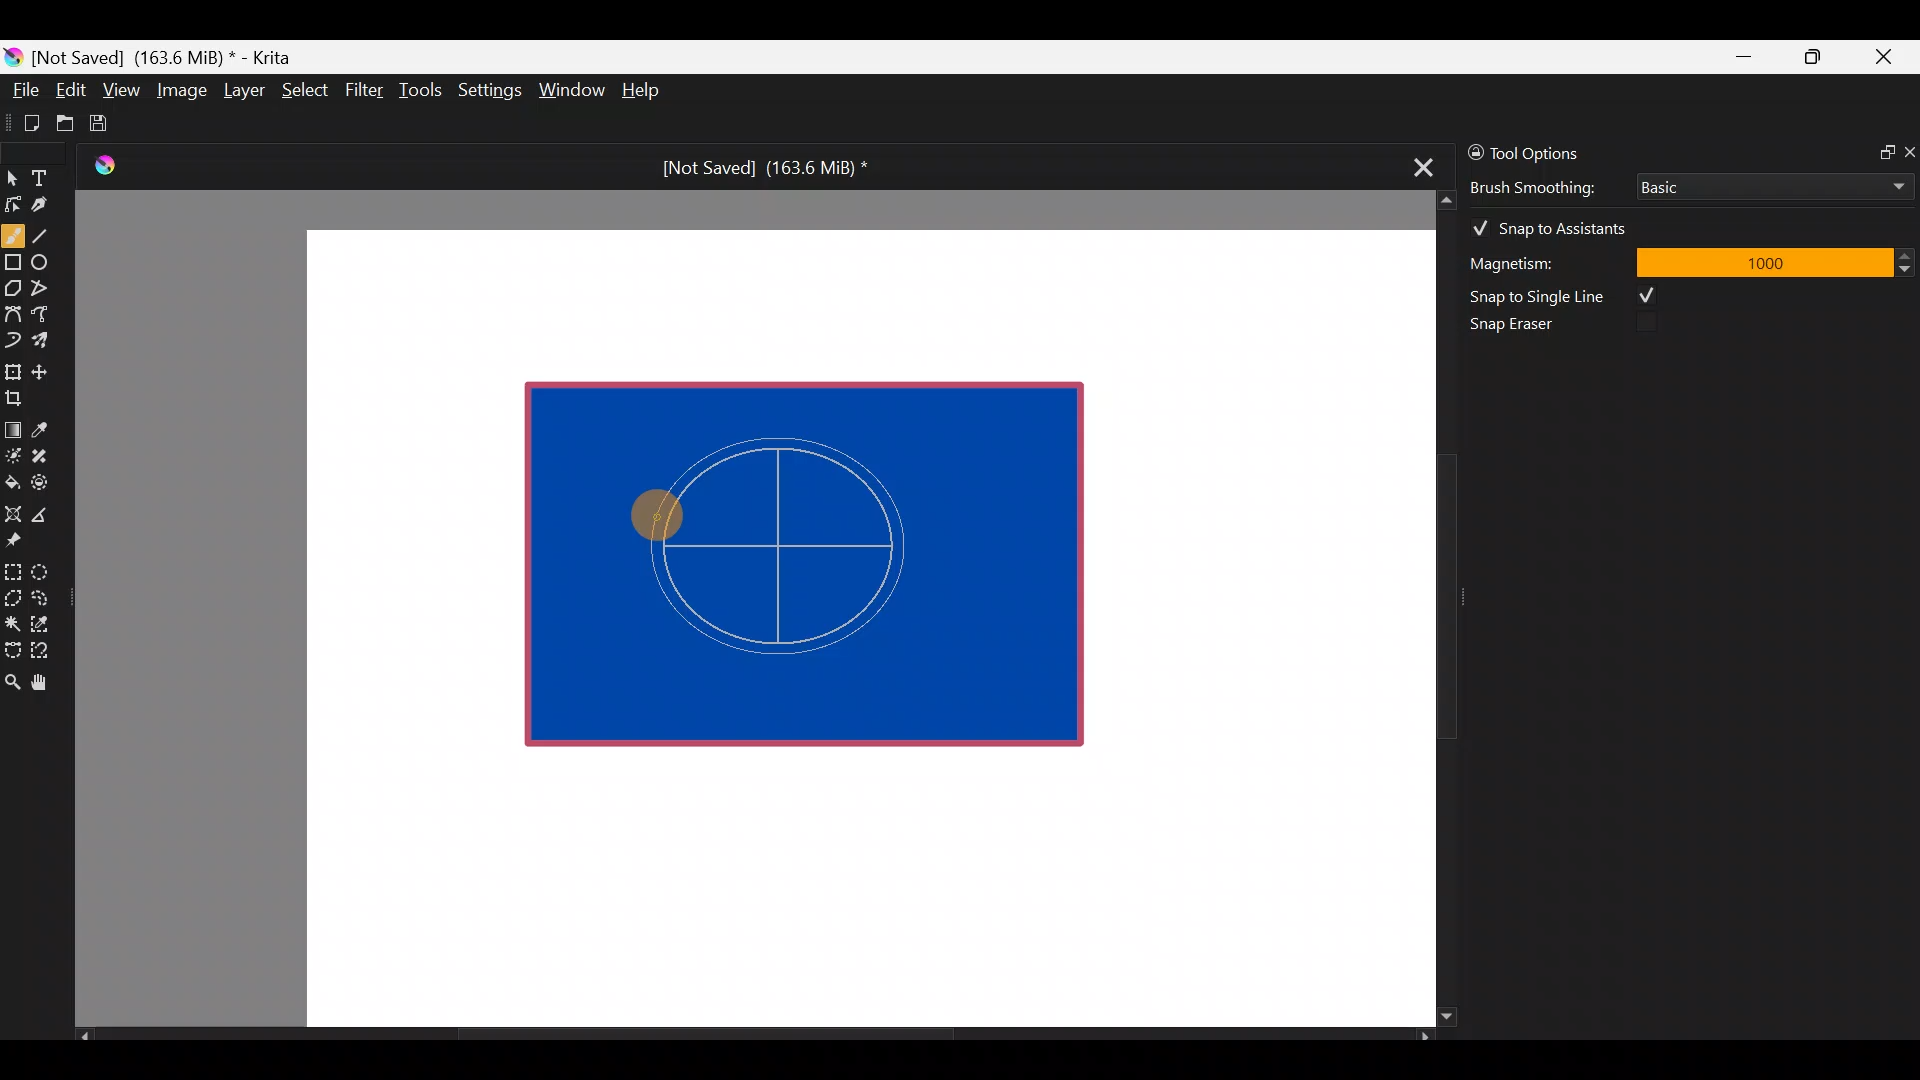 Image resolution: width=1920 pixels, height=1080 pixels. I want to click on Pan tool, so click(48, 683).